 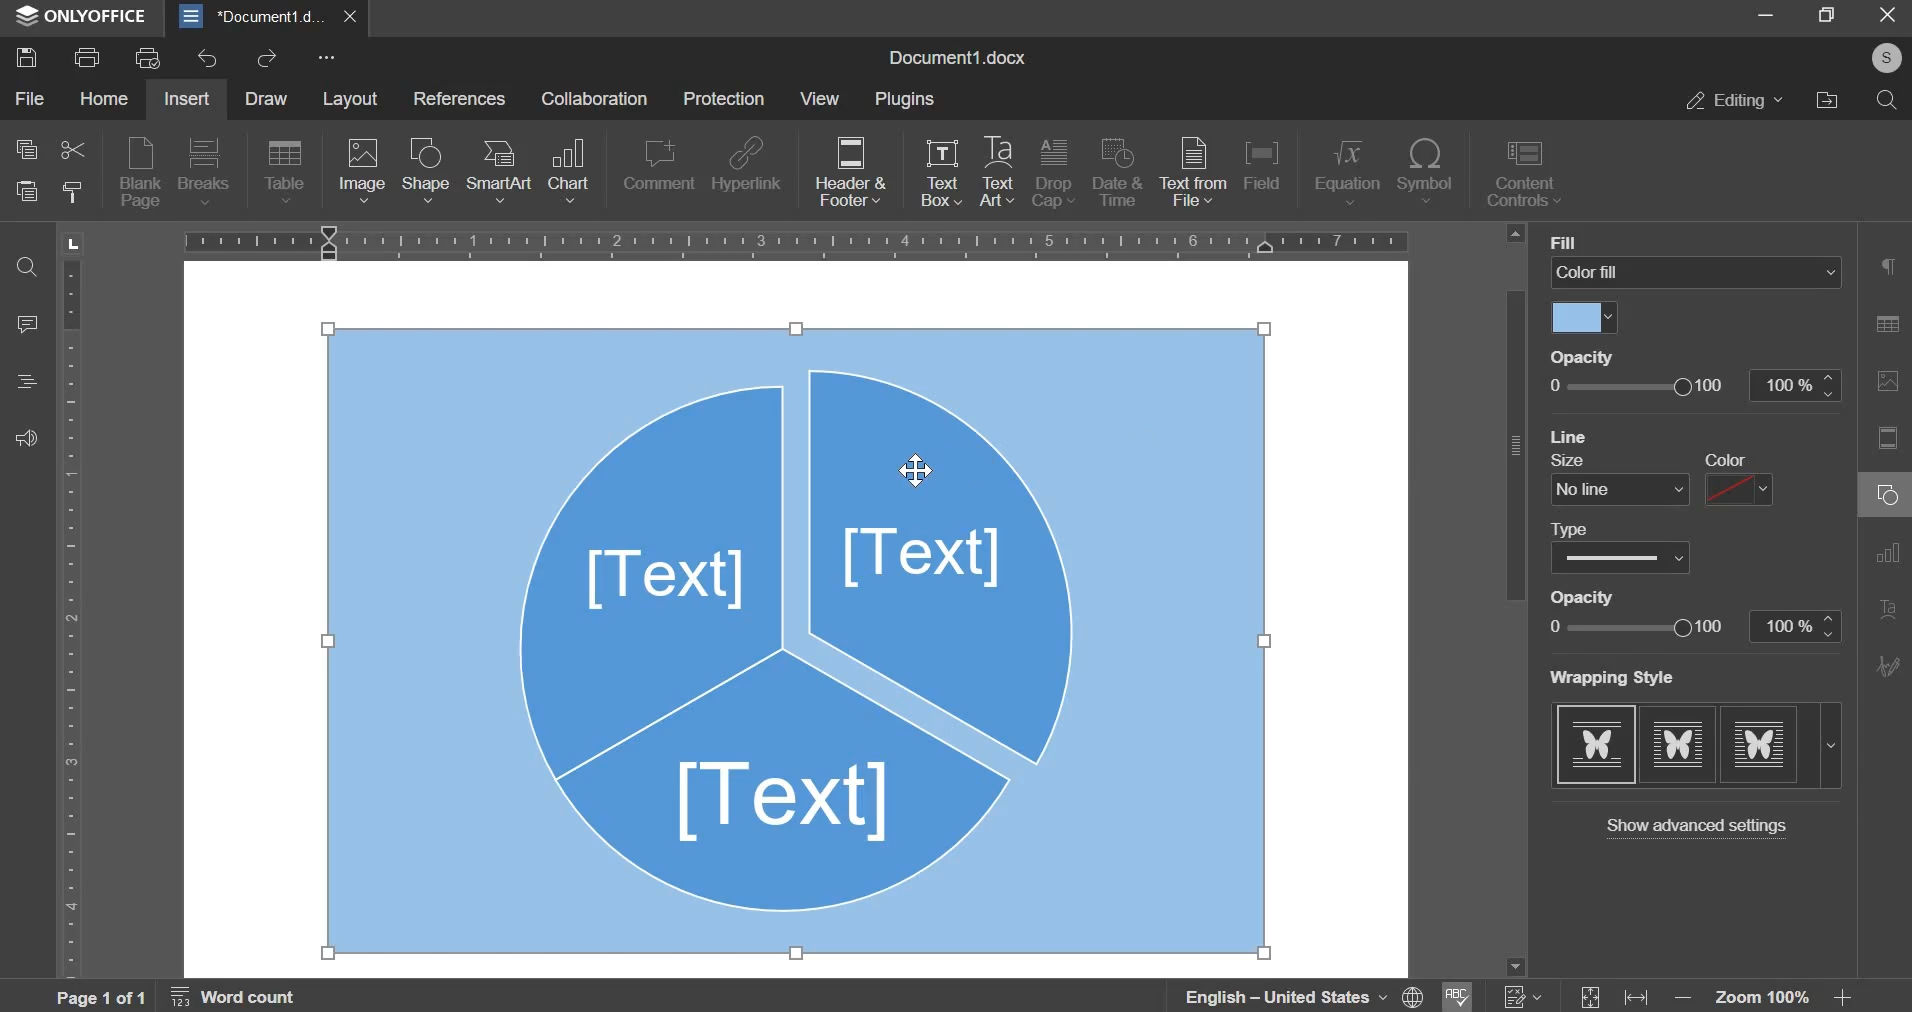 What do you see at coordinates (178, 997) in the screenshot?
I see `page and word count` at bounding box center [178, 997].